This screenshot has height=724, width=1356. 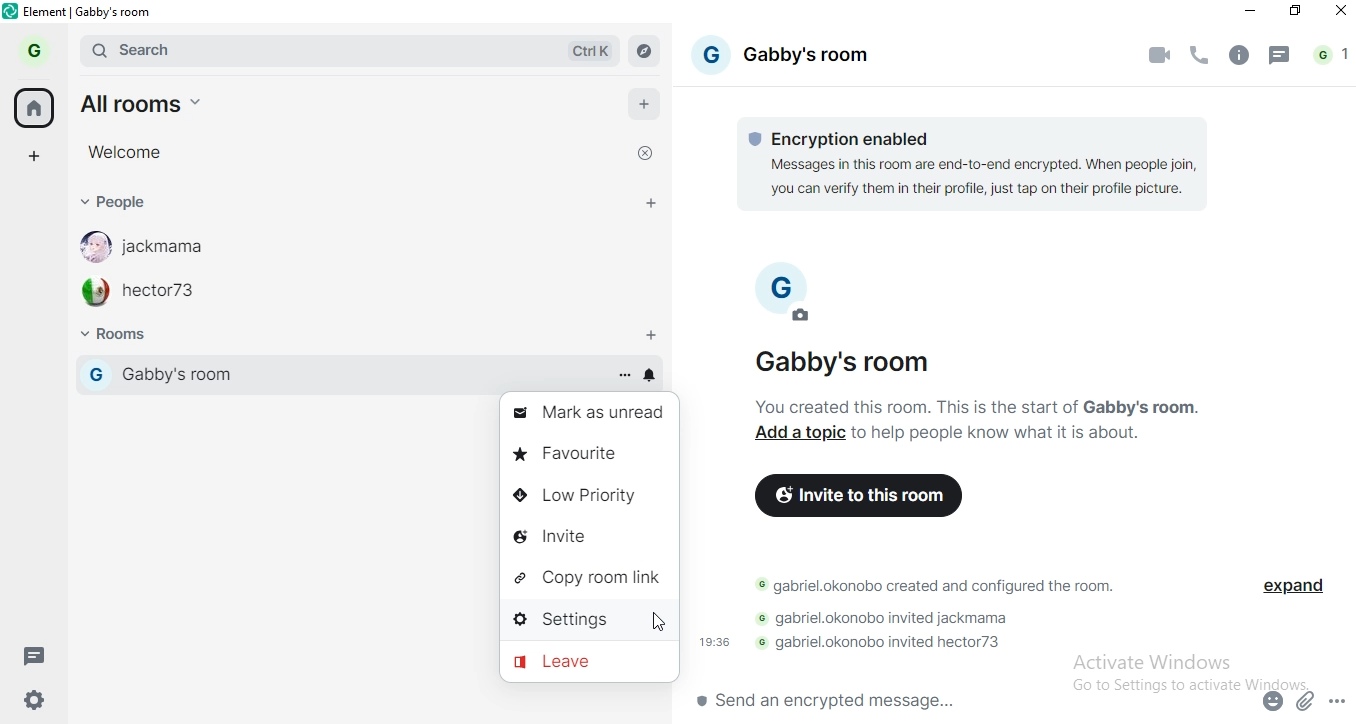 I want to click on navigate, so click(x=648, y=53).